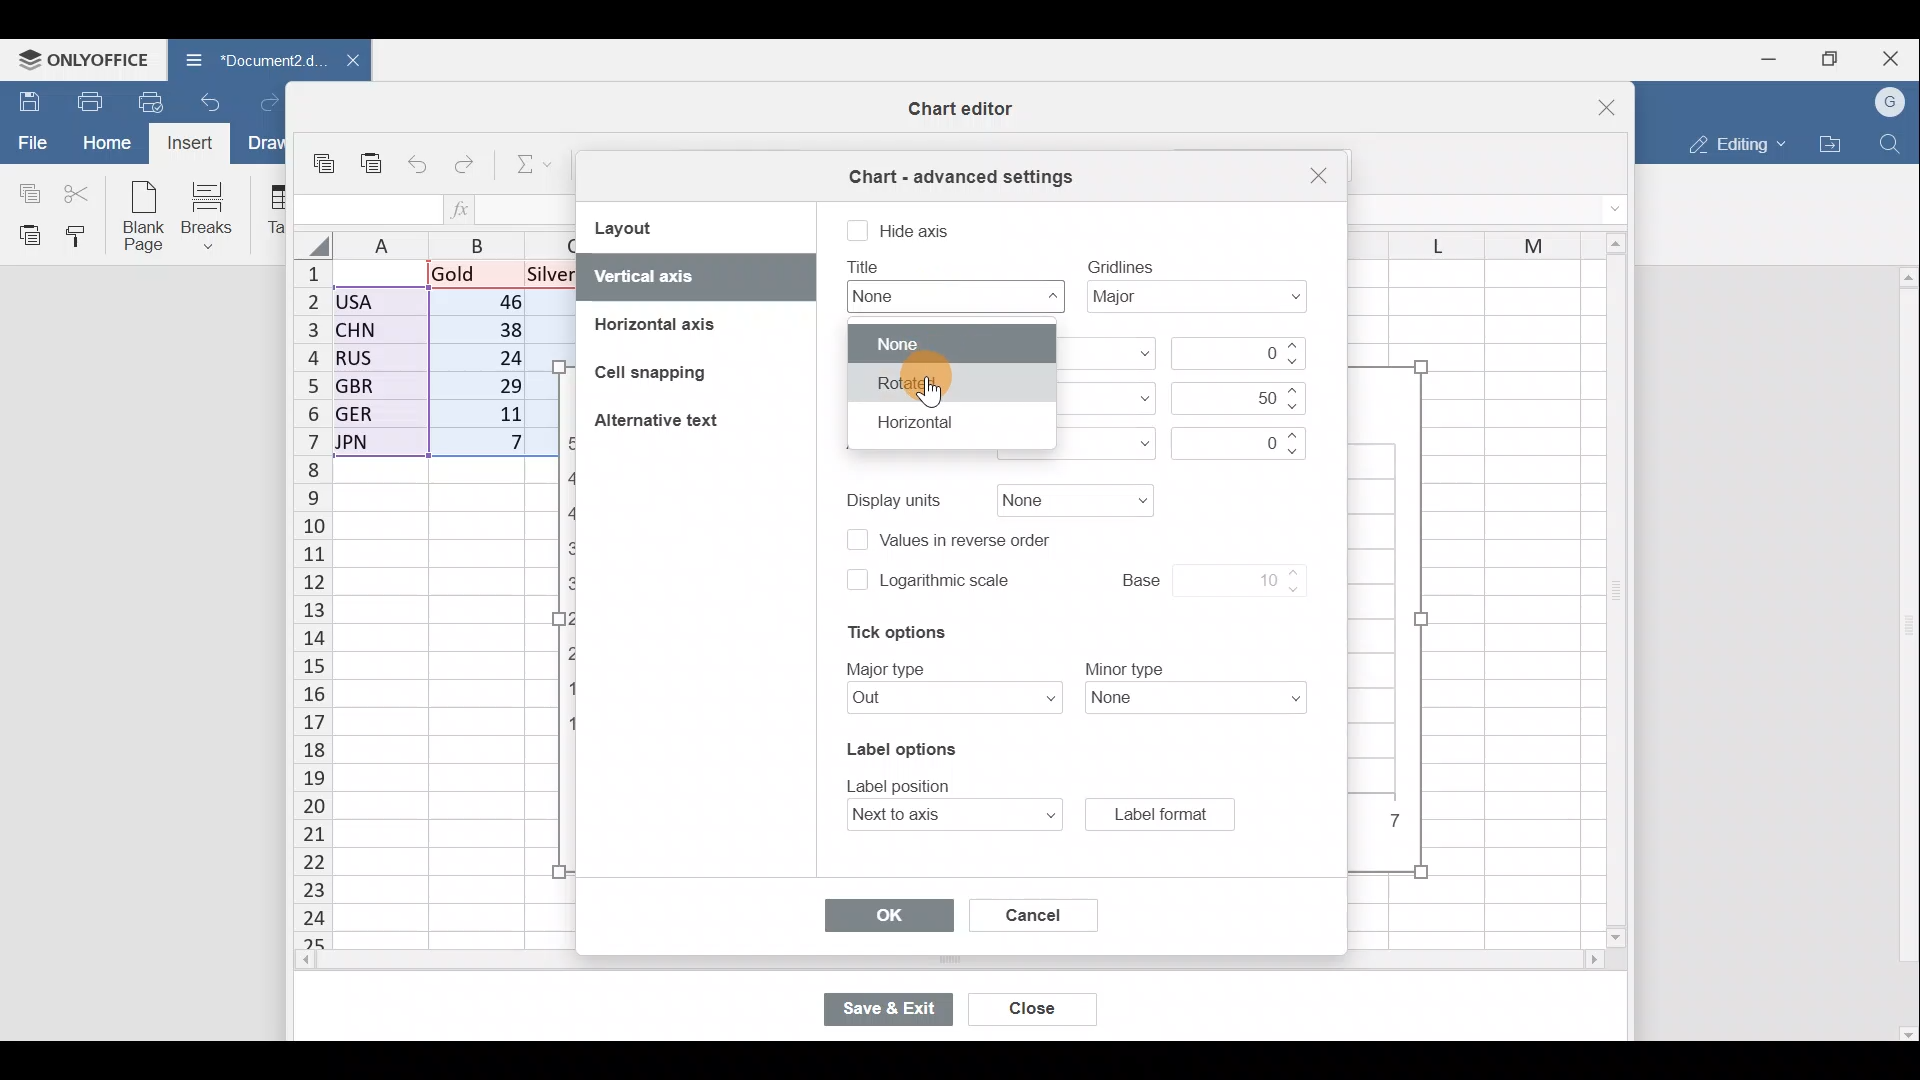 This screenshot has width=1920, height=1080. I want to click on Label format, so click(1159, 813).